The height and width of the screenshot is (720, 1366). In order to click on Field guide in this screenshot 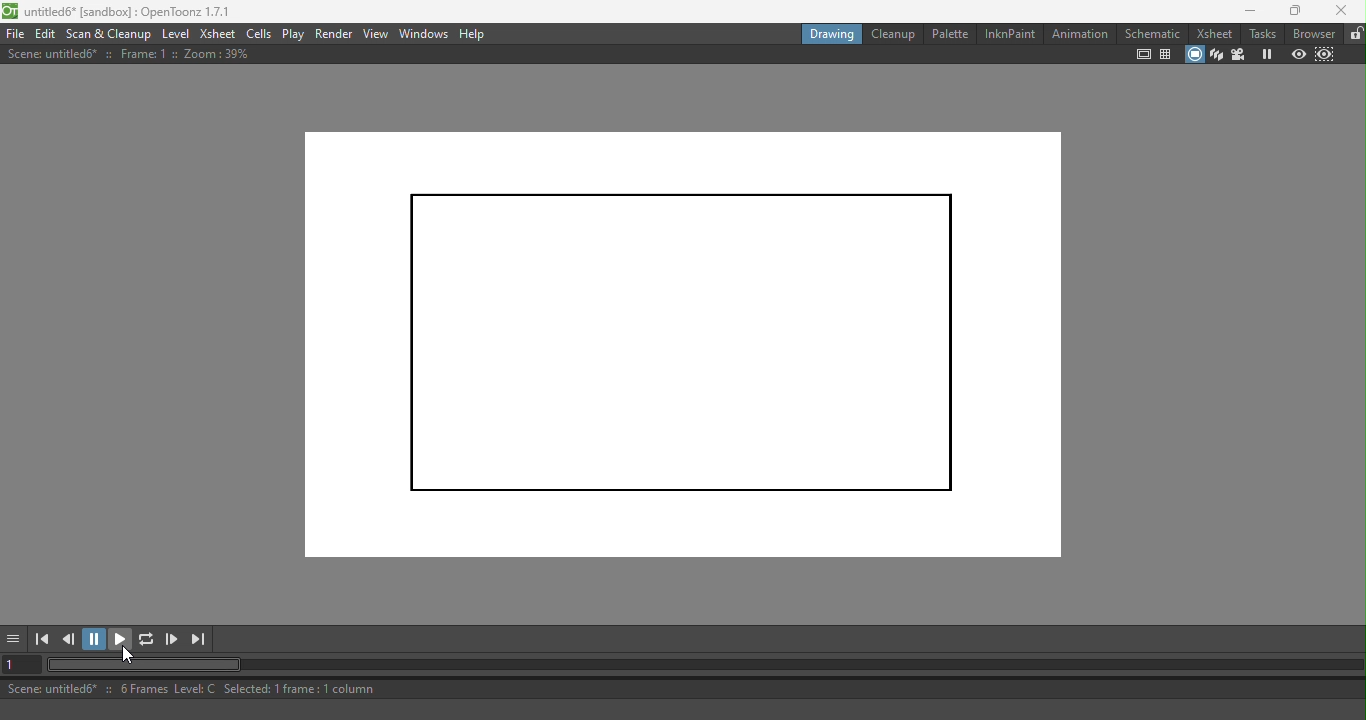, I will do `click(1168, 54)`.